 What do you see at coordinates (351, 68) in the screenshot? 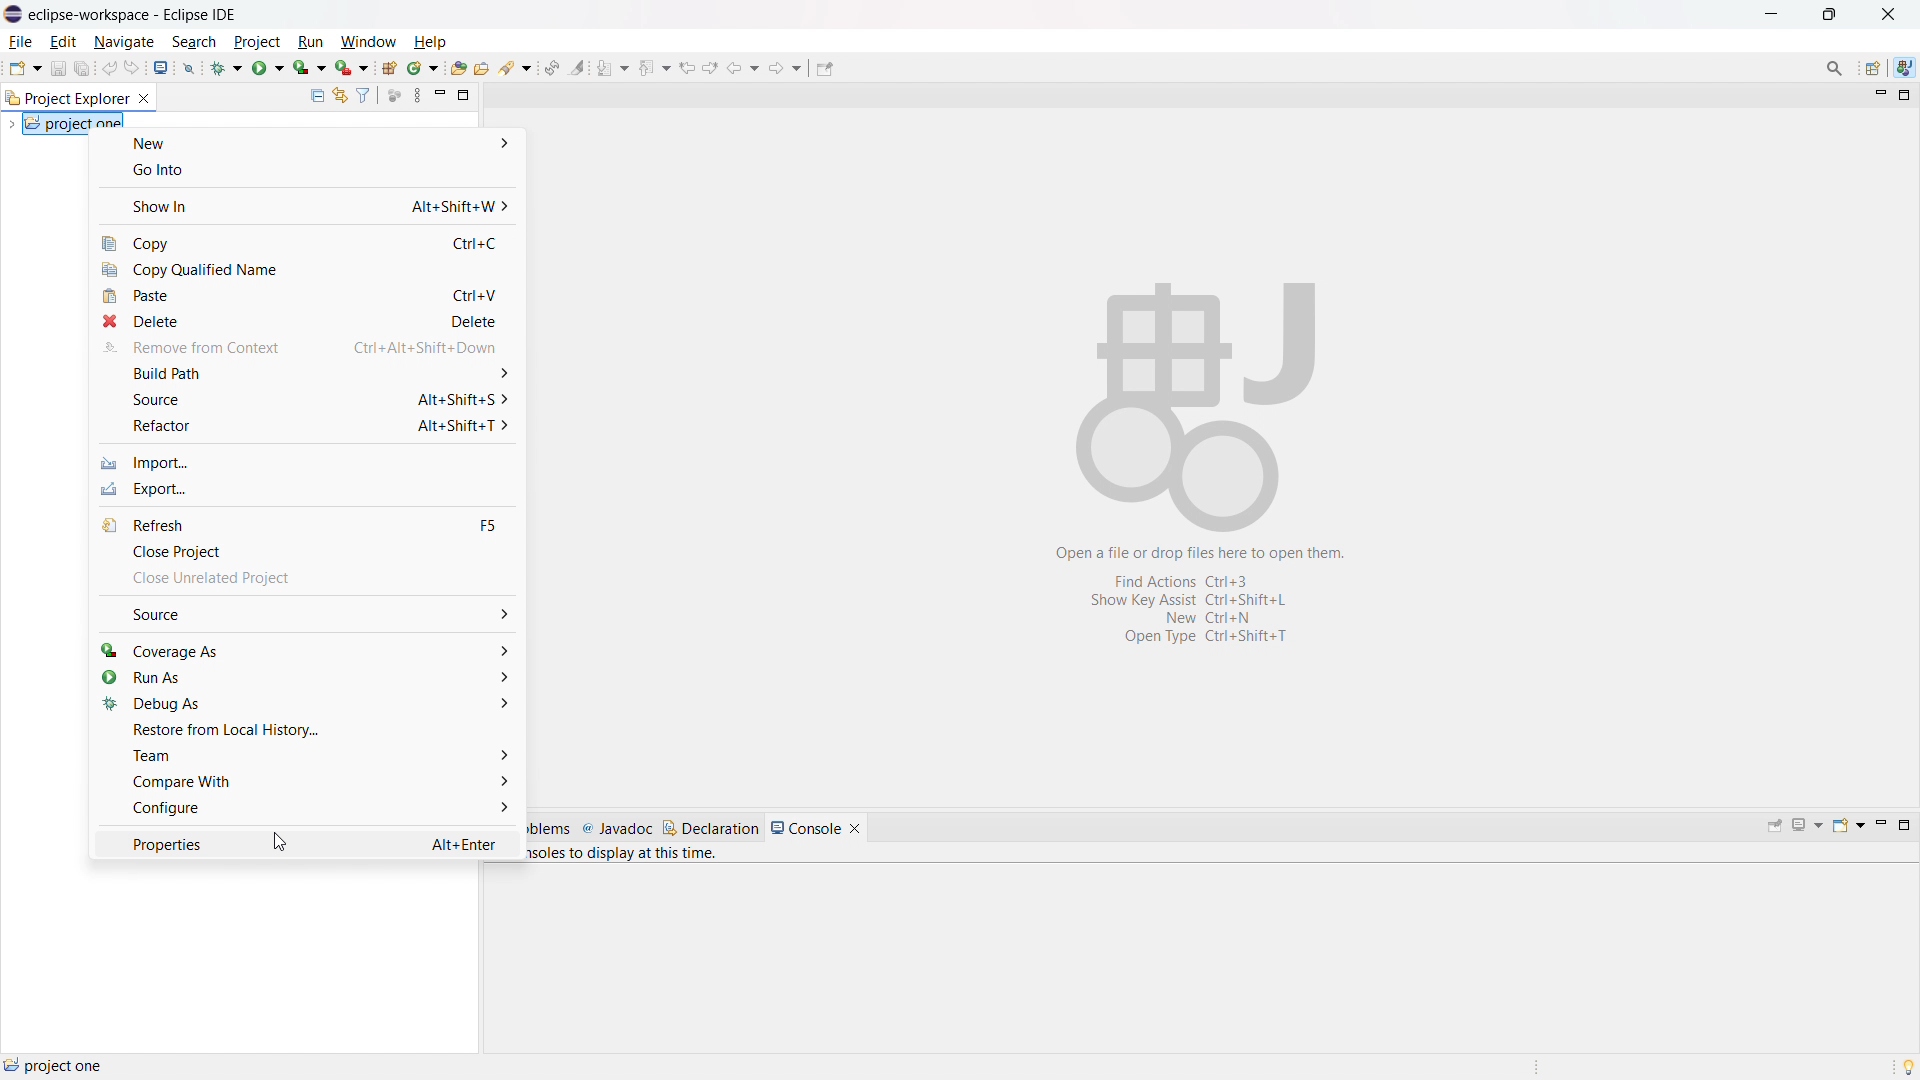
I see `use last tool` at bounding box center [351, 68].